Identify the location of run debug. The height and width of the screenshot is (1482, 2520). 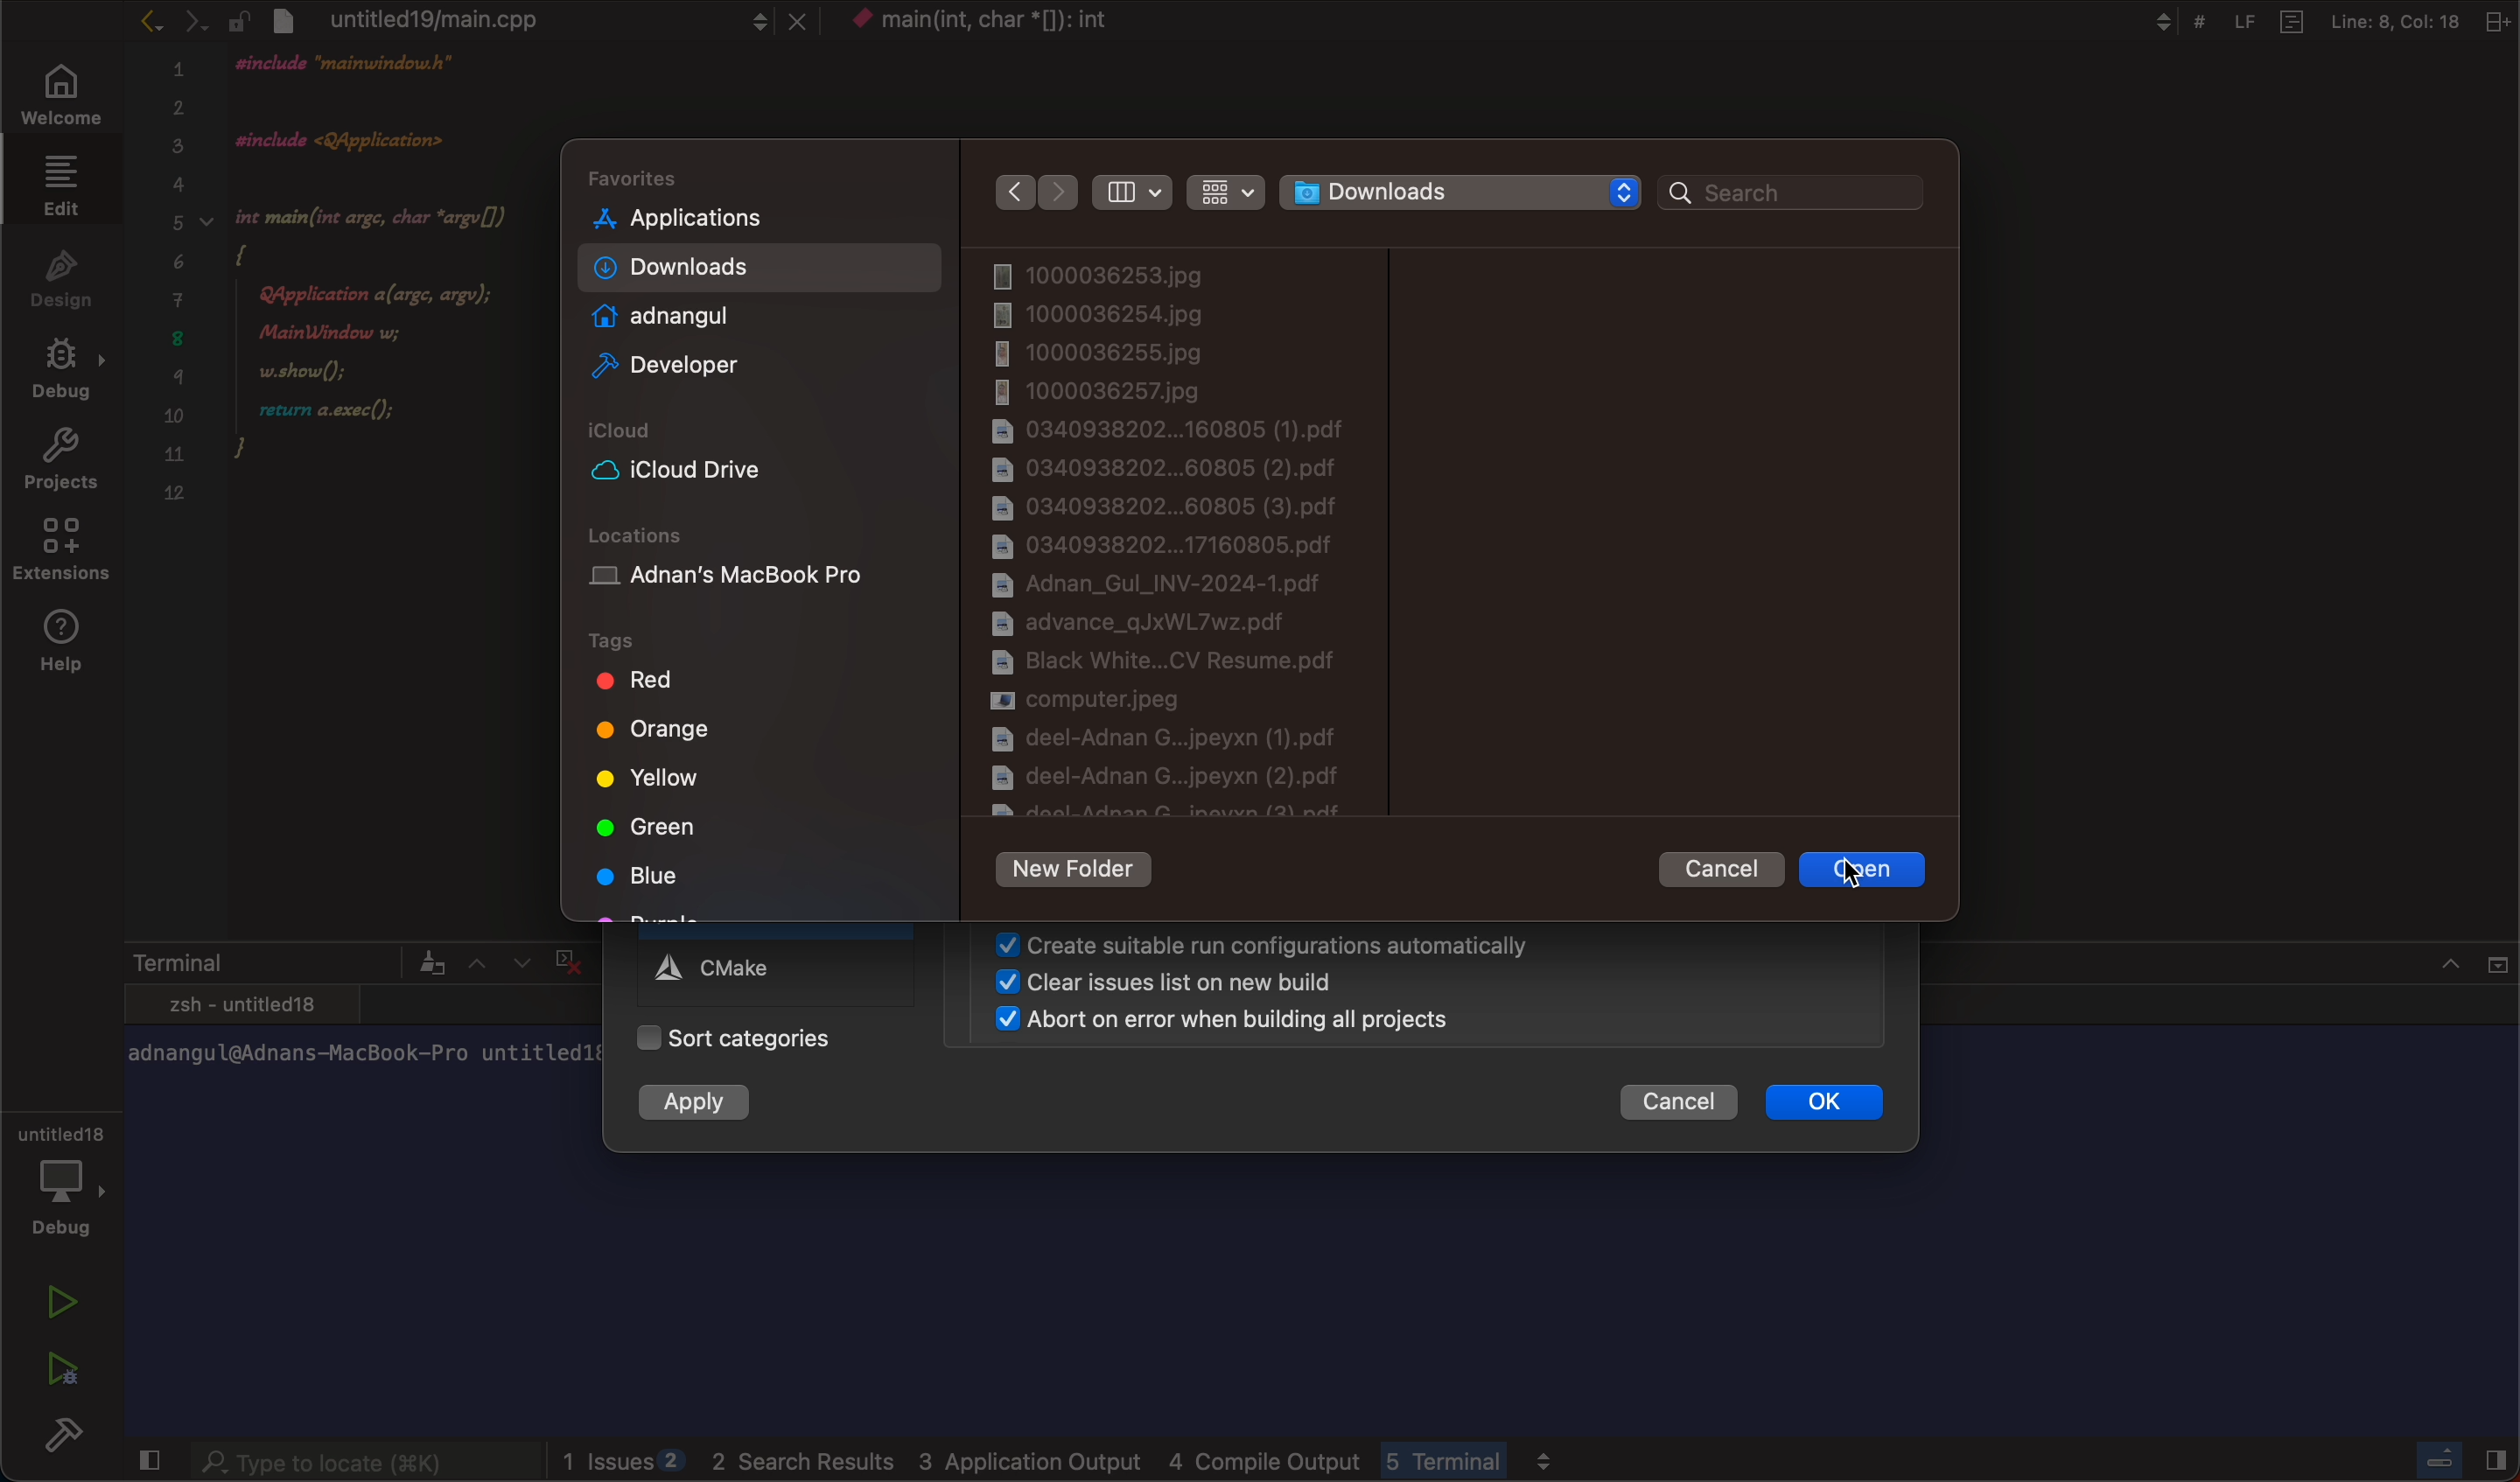
(59, 1363).